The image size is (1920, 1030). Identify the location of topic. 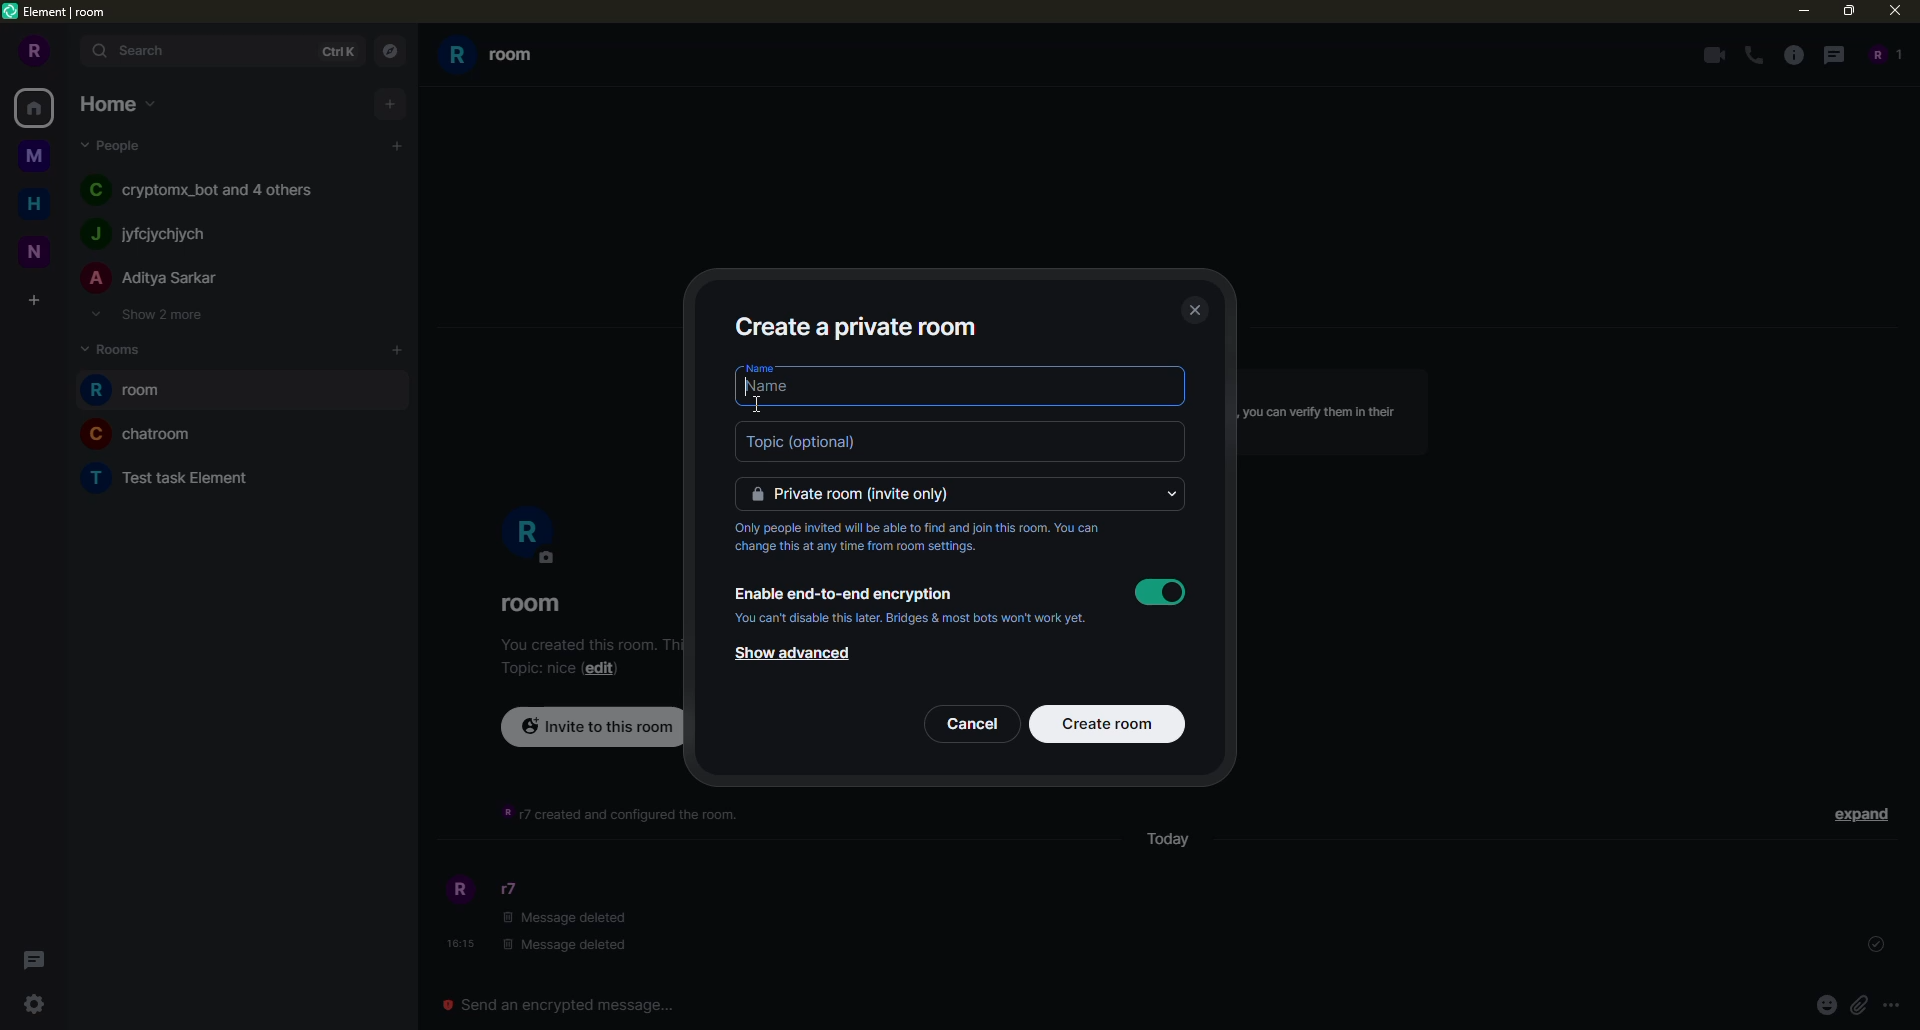
(959, 441).